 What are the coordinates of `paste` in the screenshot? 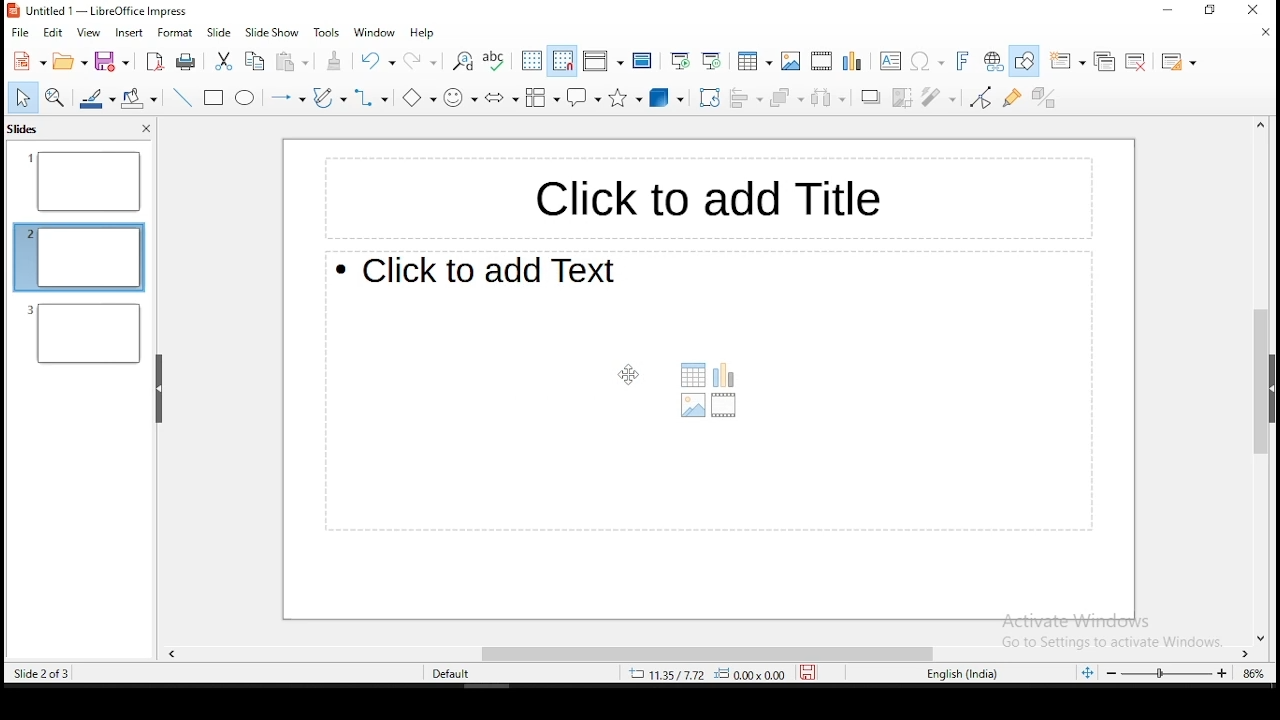 It's located at (292, 63).